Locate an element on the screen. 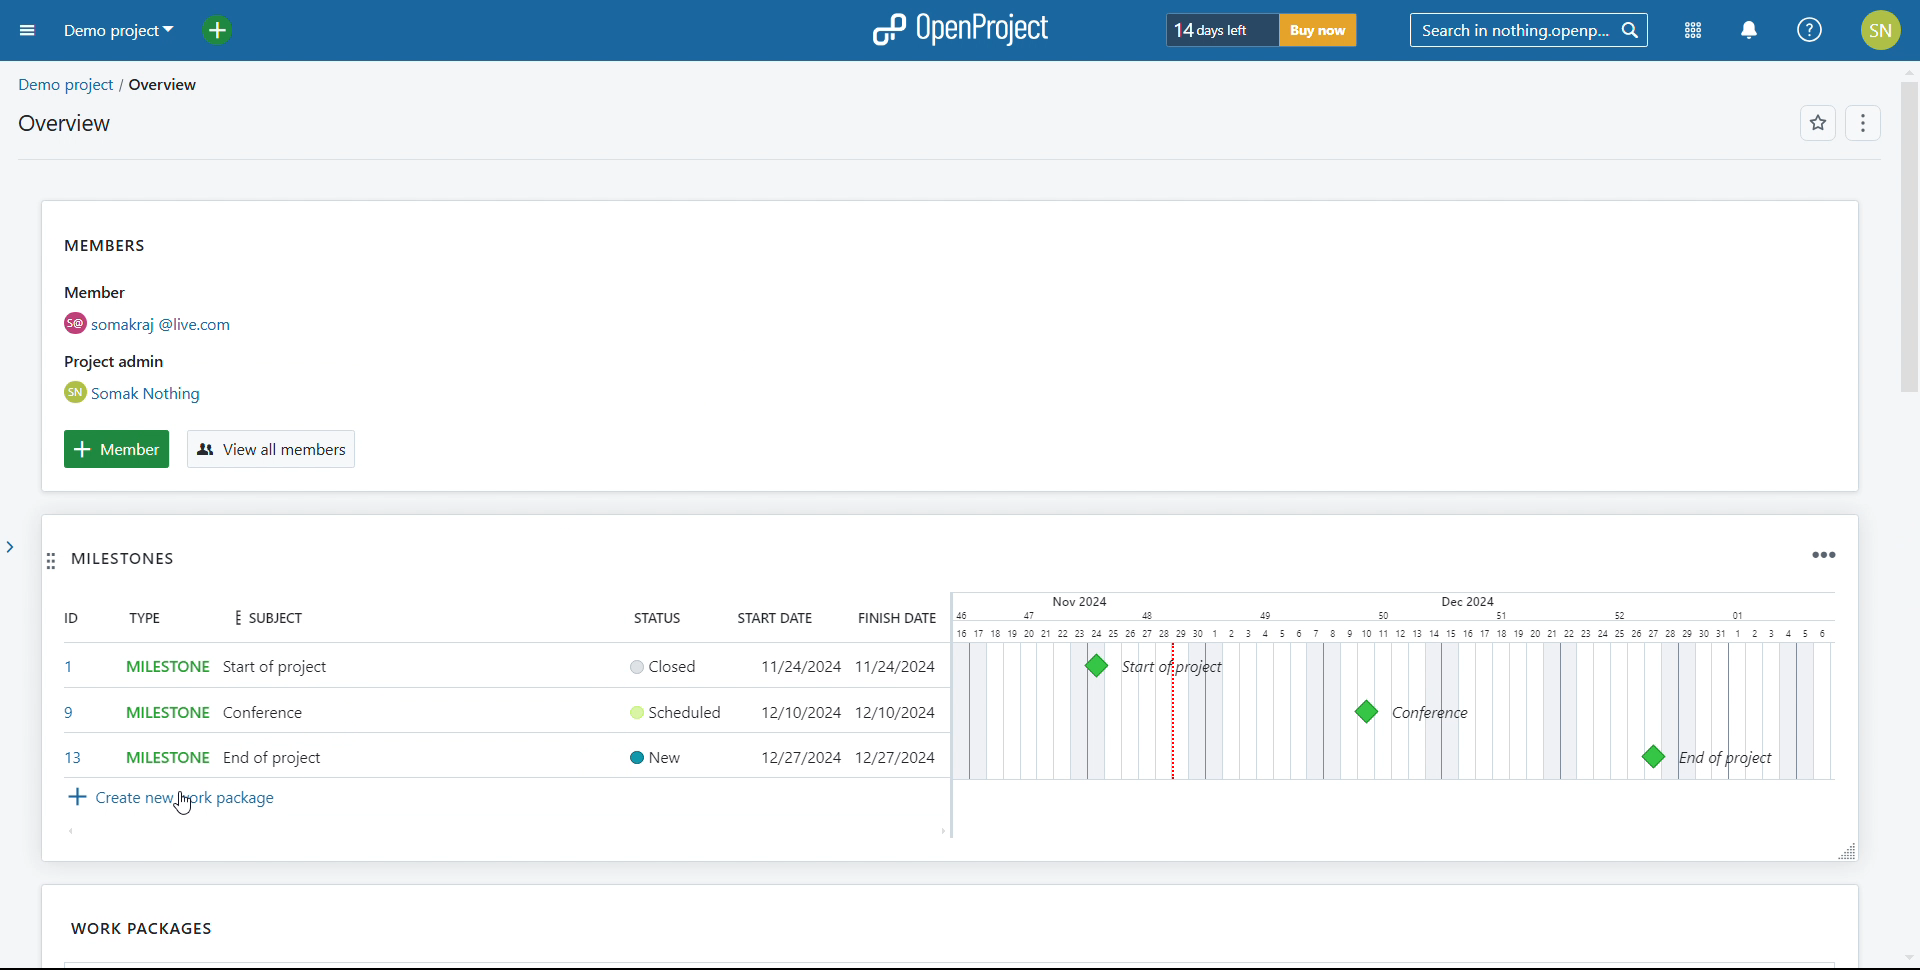 This screenshot has width=1920, height=970. buy now is located at coordinates (1316, 30).